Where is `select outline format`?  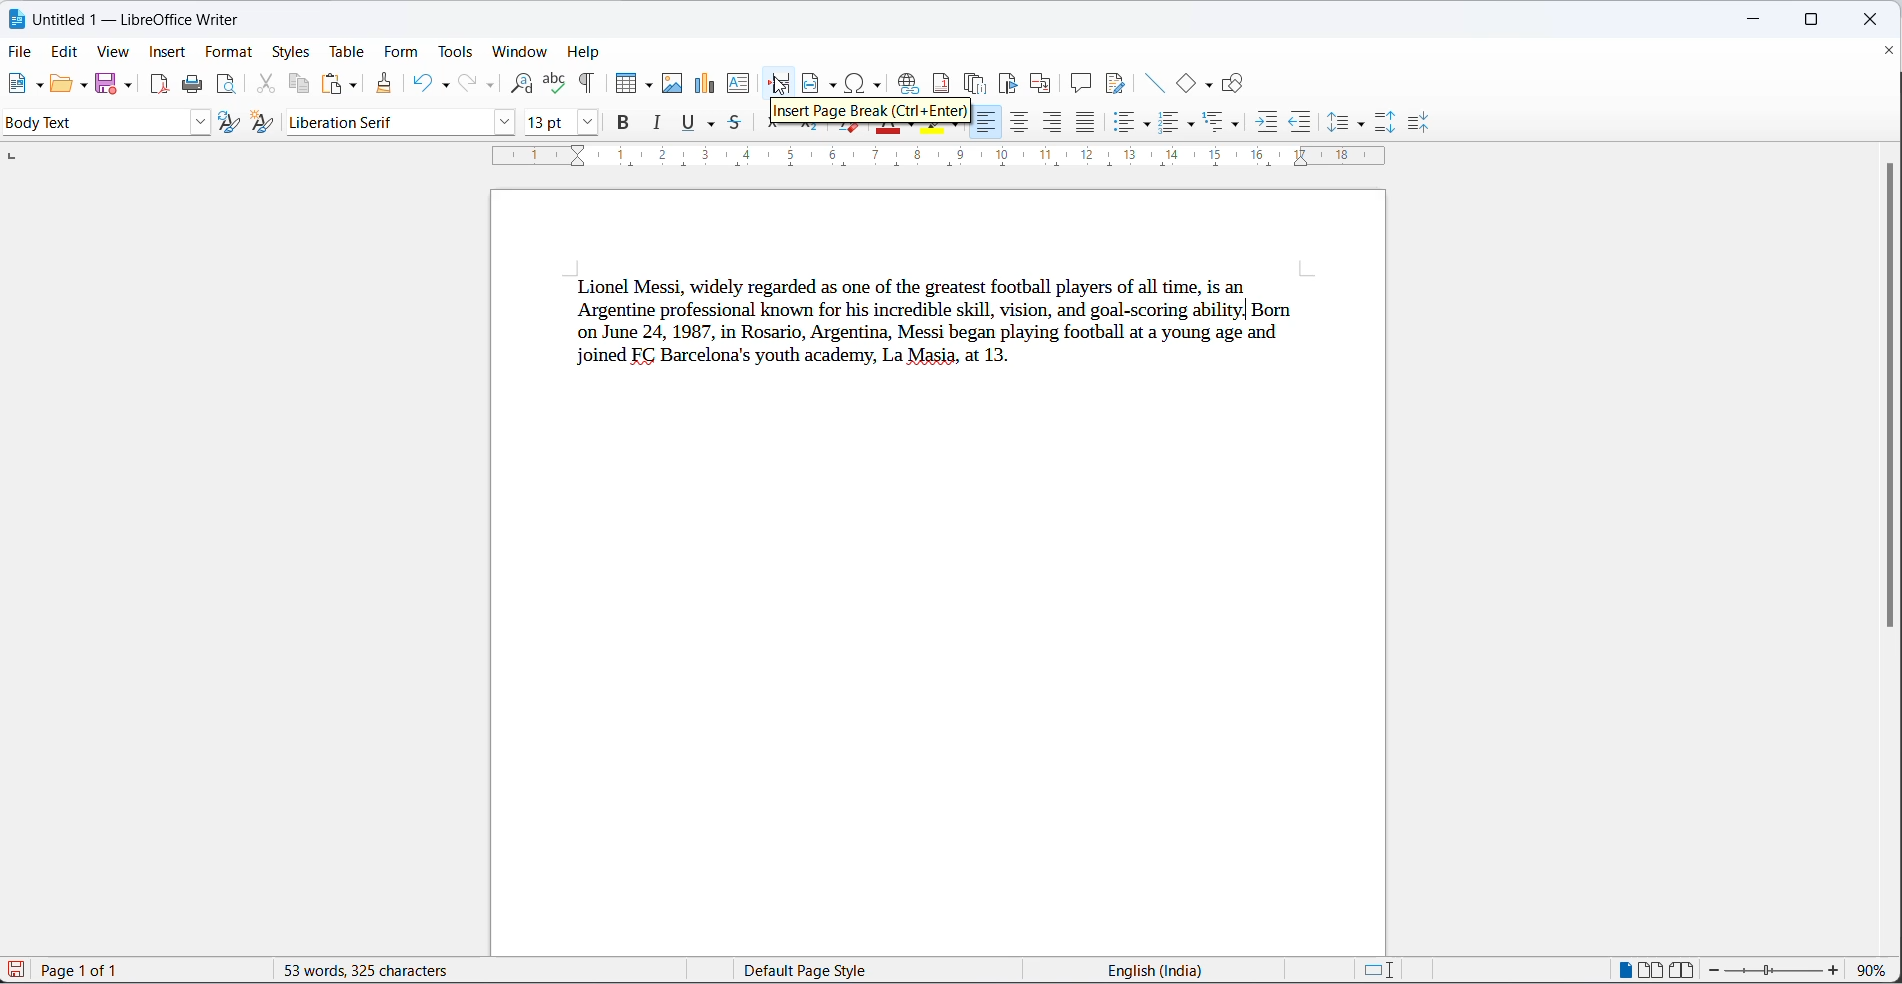 select outline format is located at coordinates (1227, 123).